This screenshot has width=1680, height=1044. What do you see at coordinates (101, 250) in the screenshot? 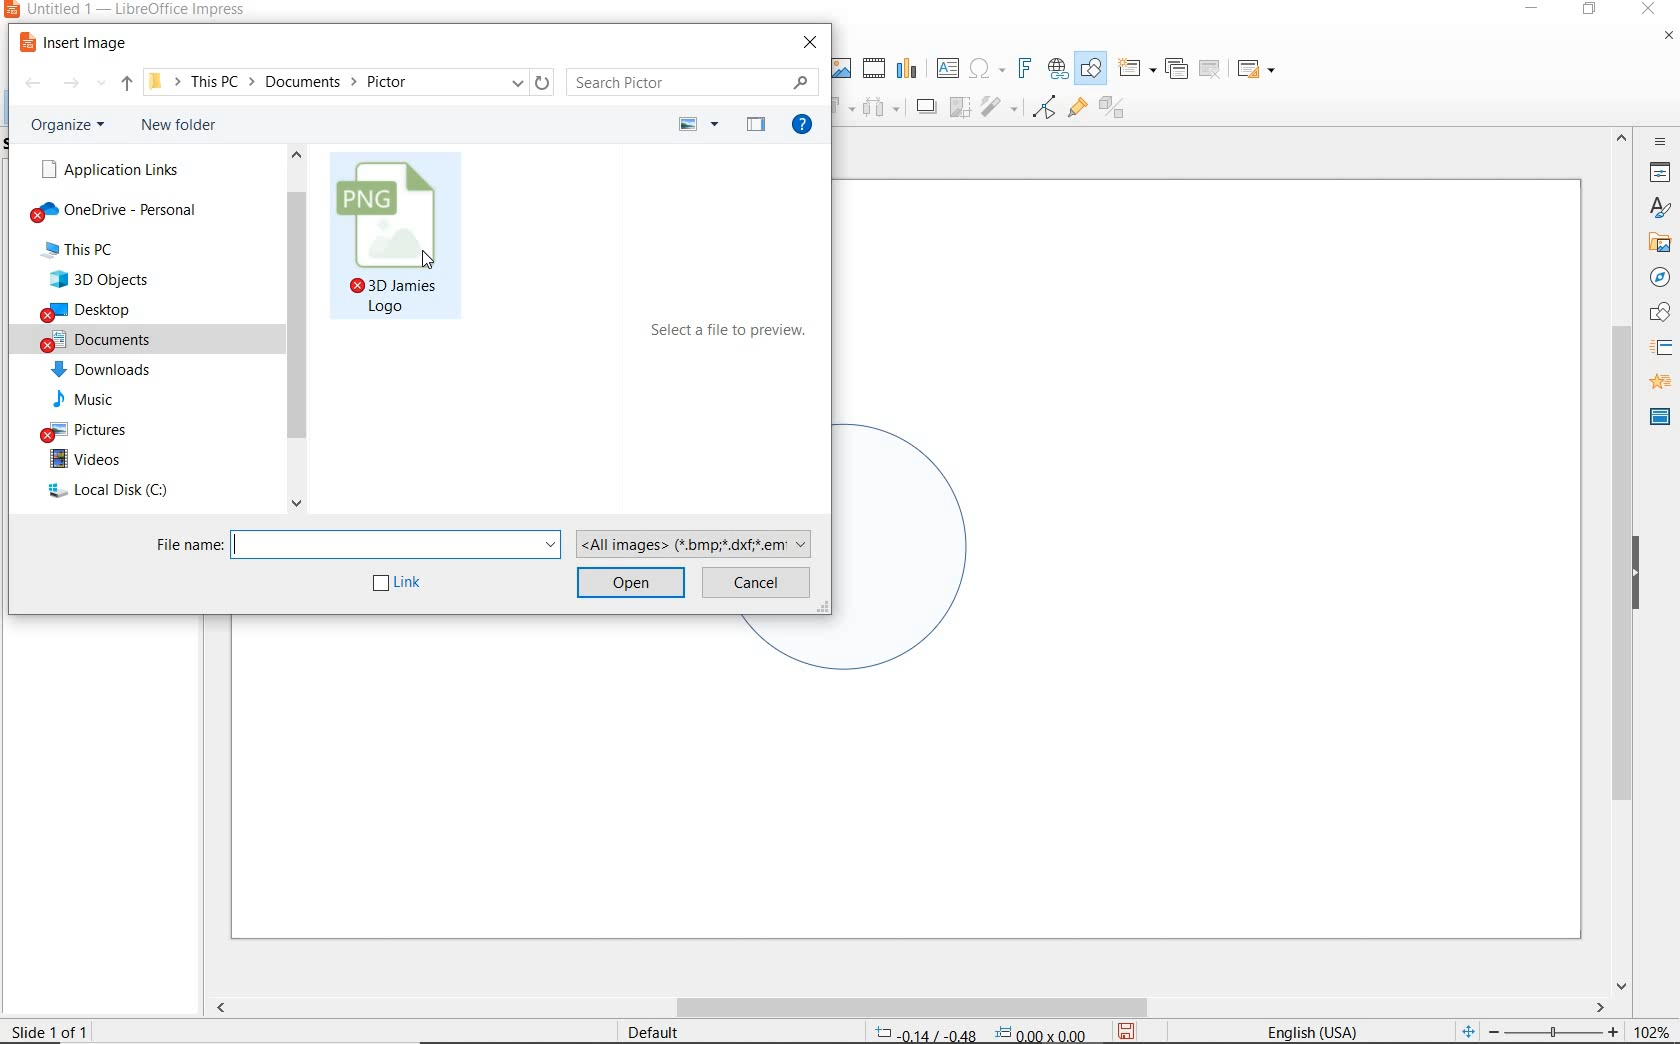
I see `this PC` at bounding box center [101, 250].